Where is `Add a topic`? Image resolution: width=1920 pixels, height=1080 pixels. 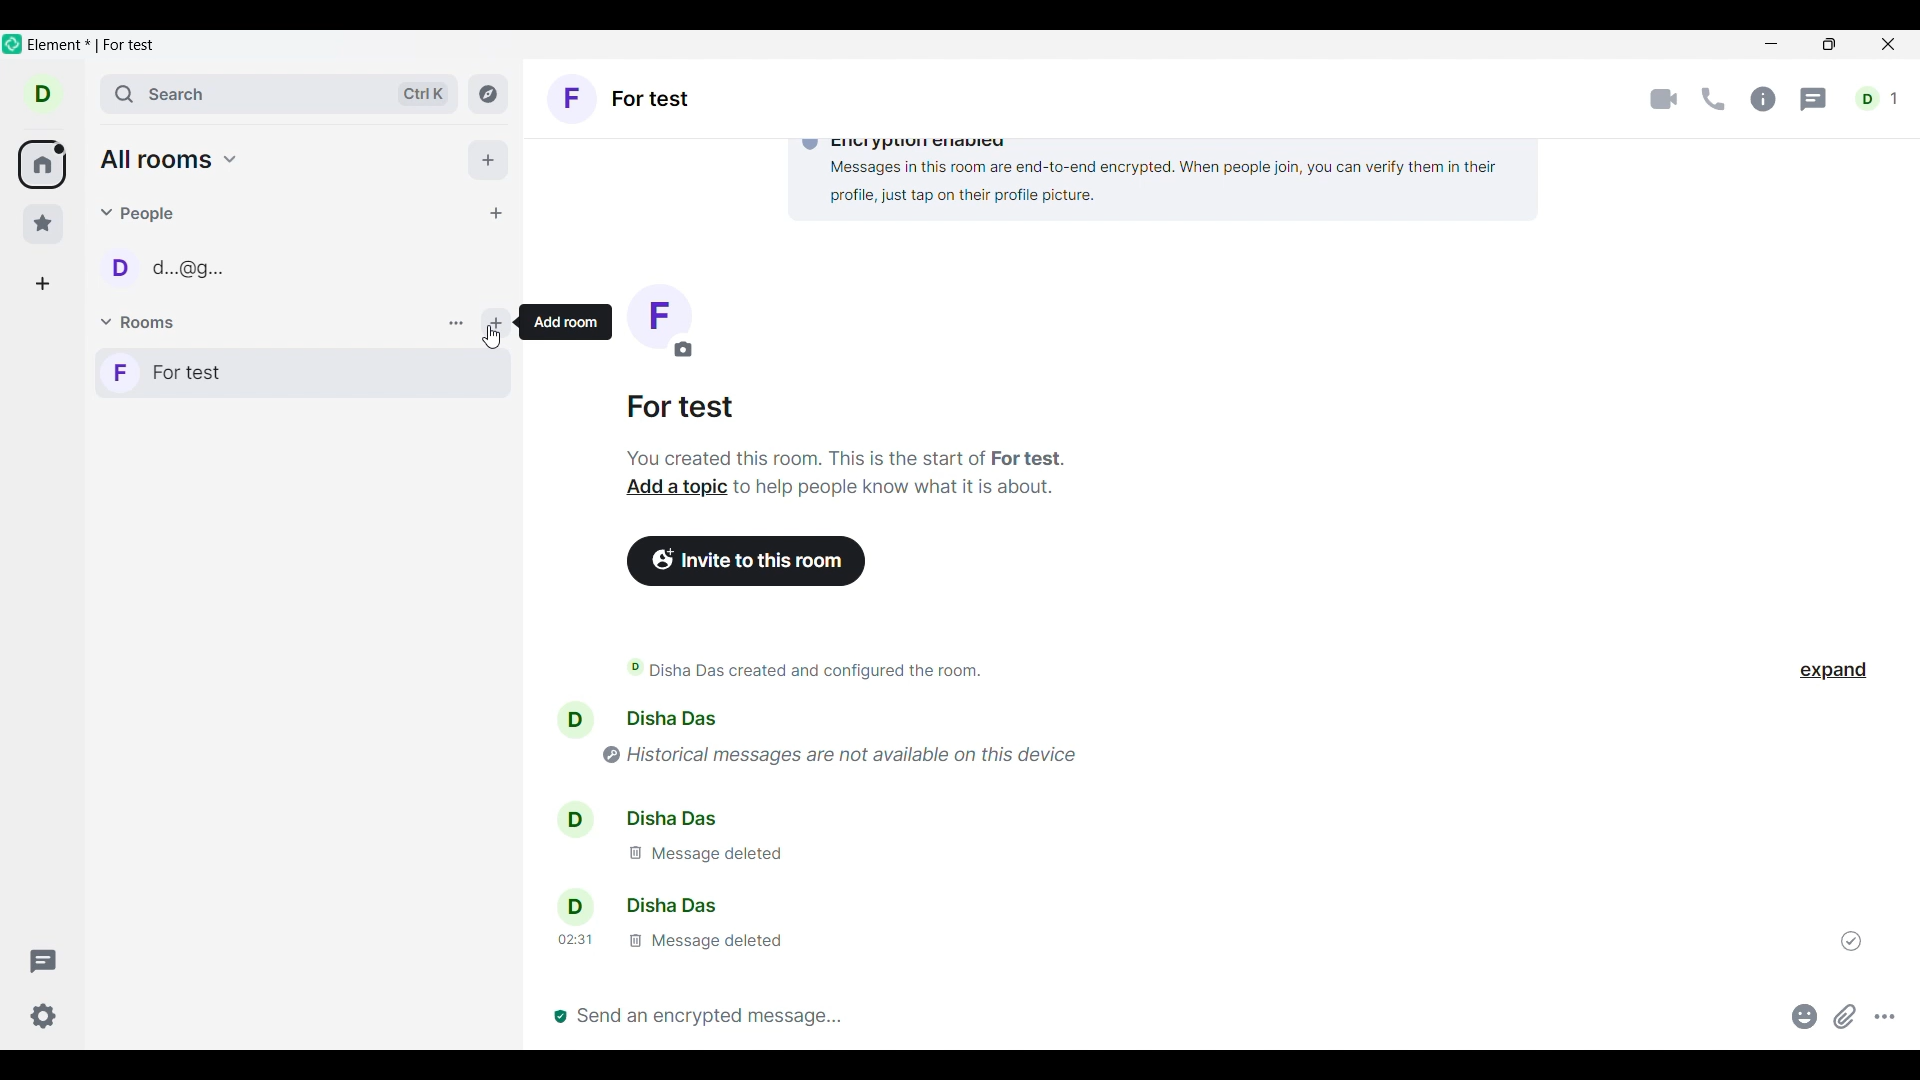
Add a topic is located at coordinates (677, 485).